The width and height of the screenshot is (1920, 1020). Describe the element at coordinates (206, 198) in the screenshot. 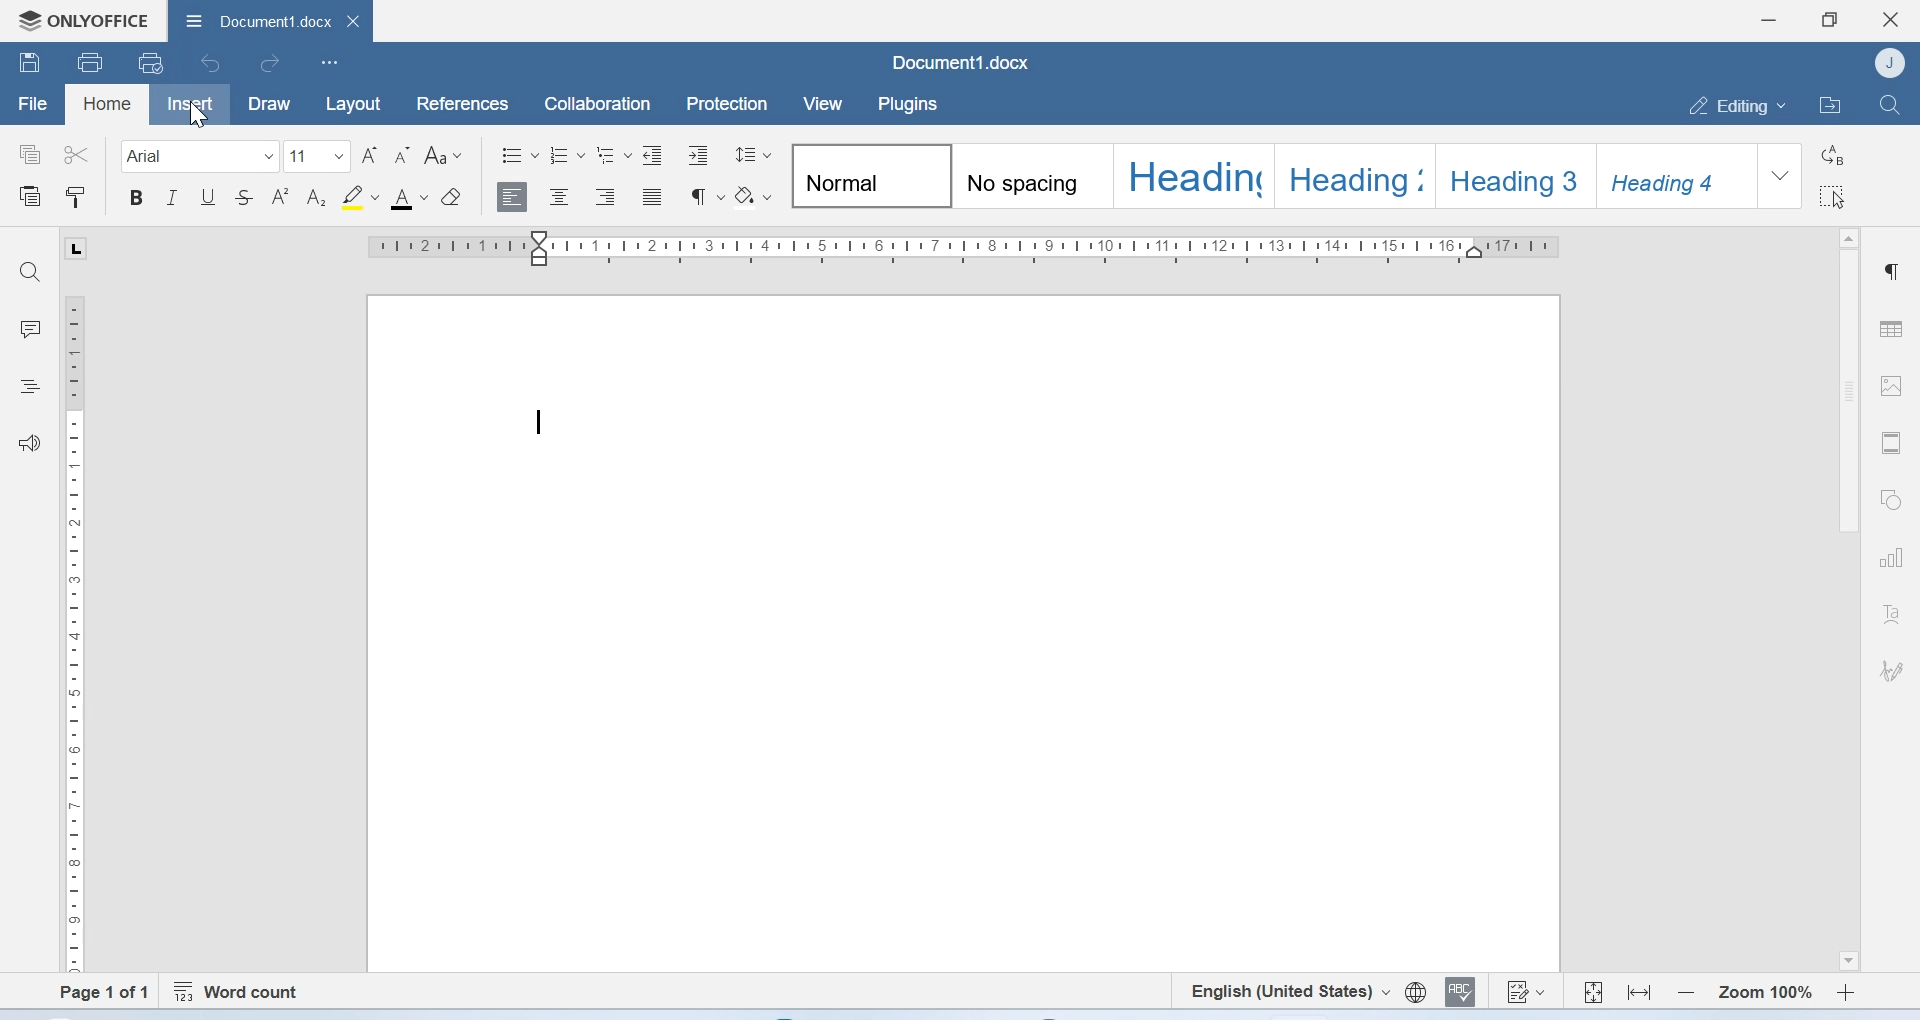

I see `Underline` at that location.